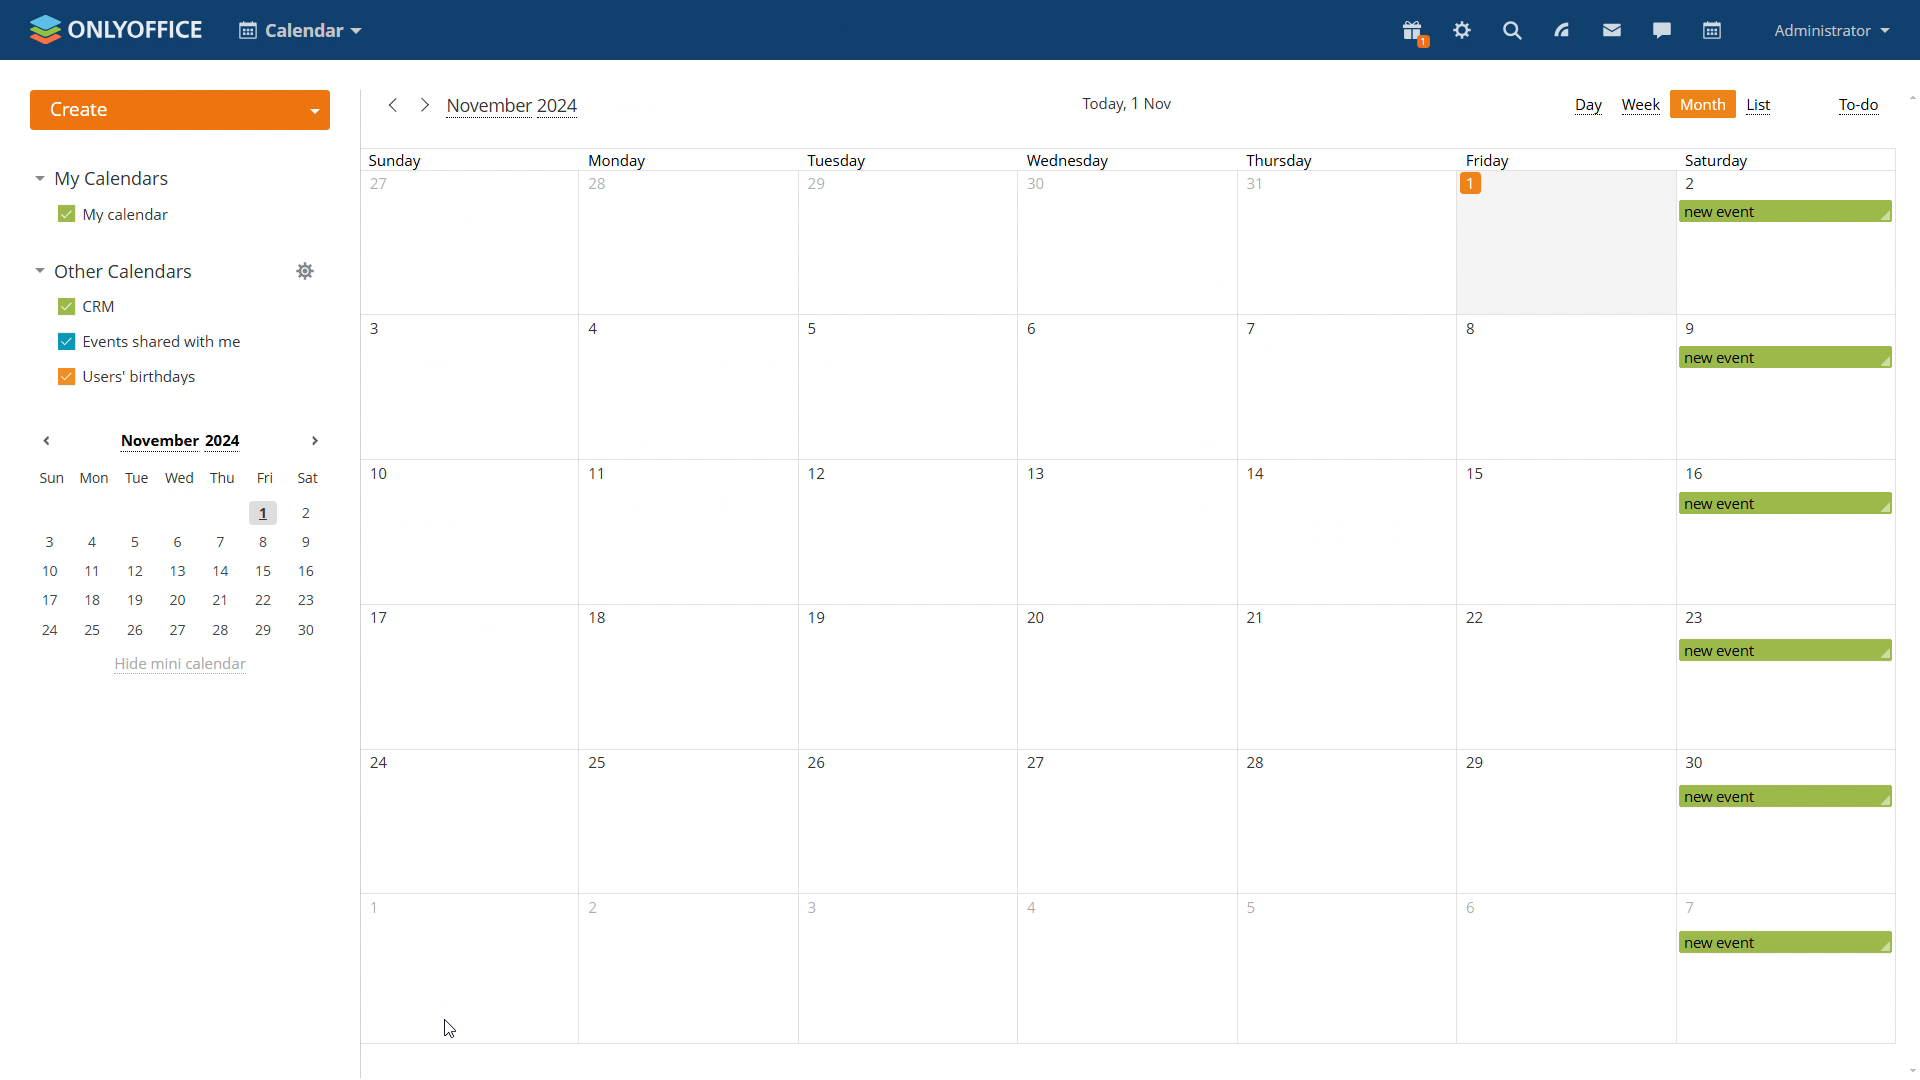 This screenshot has height=1080, width=1920. Describe the element at coordinates (468, 594) in the screenshot. I see `Sunday ` at that location.